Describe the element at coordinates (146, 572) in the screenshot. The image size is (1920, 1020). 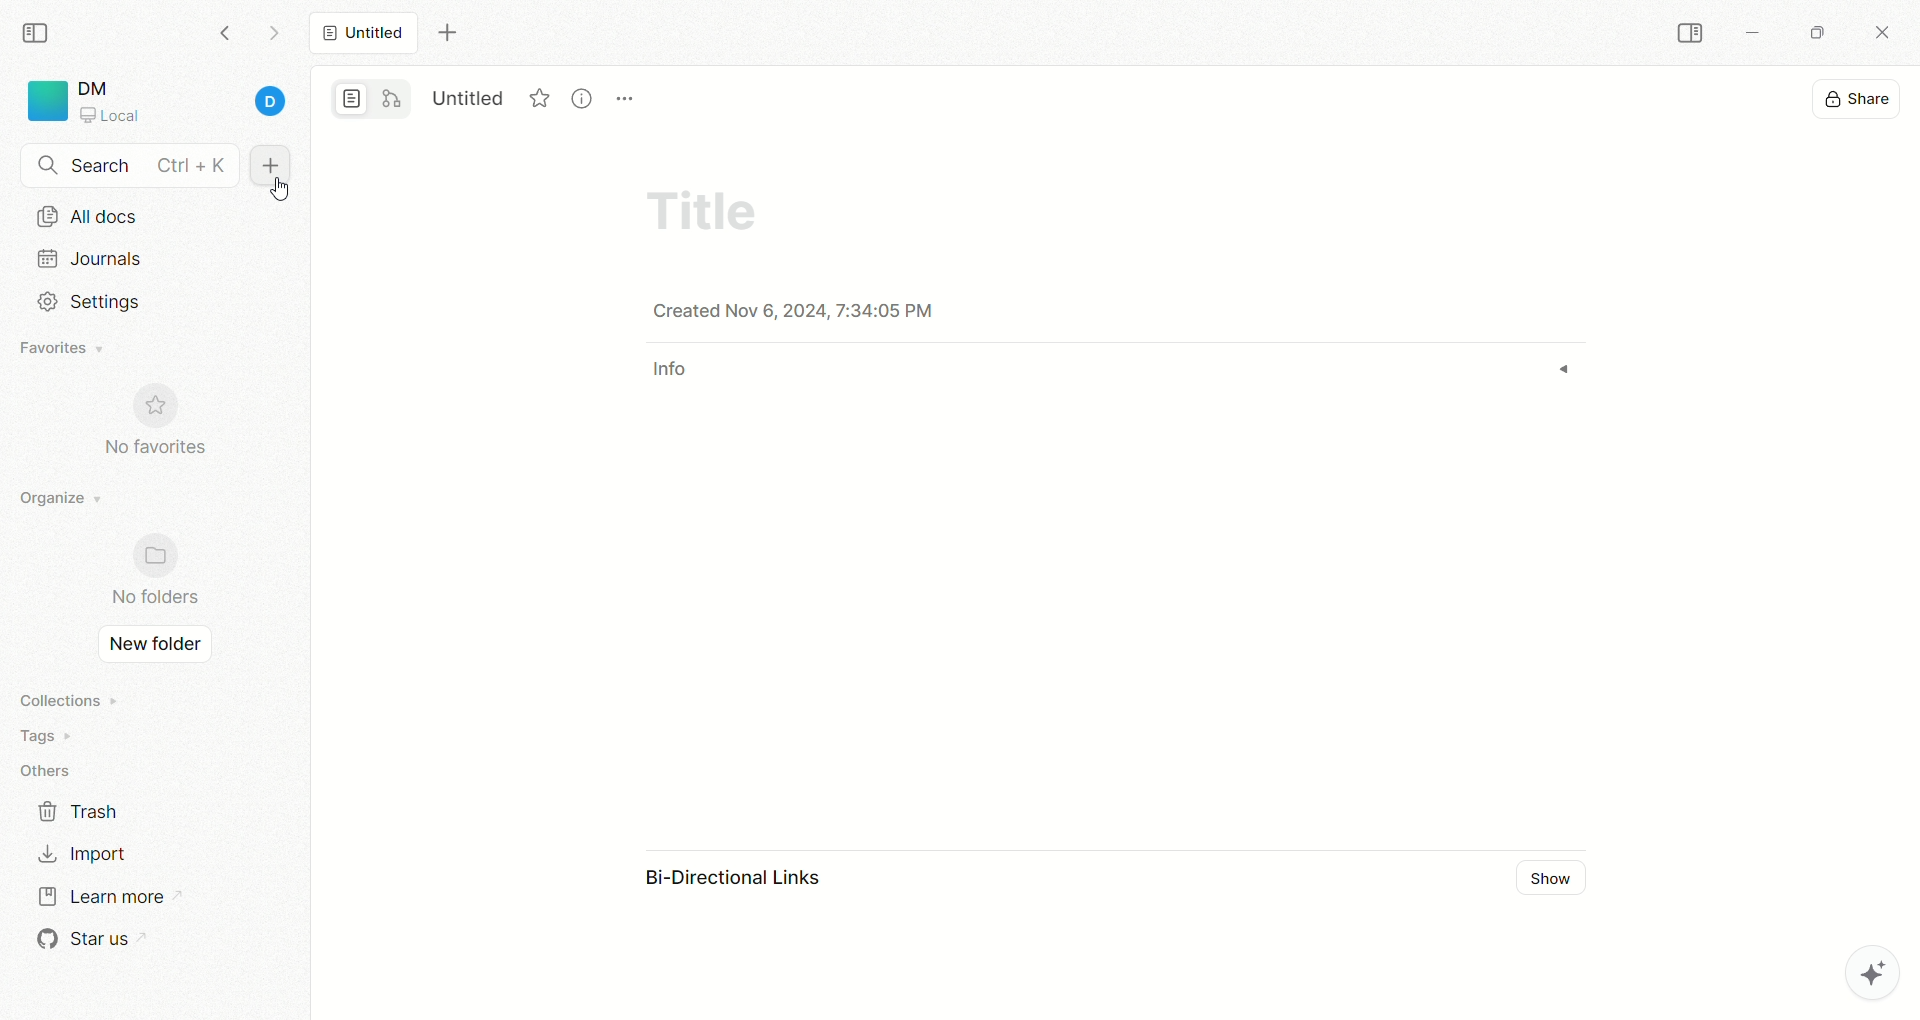
I see `no folder` at that location.